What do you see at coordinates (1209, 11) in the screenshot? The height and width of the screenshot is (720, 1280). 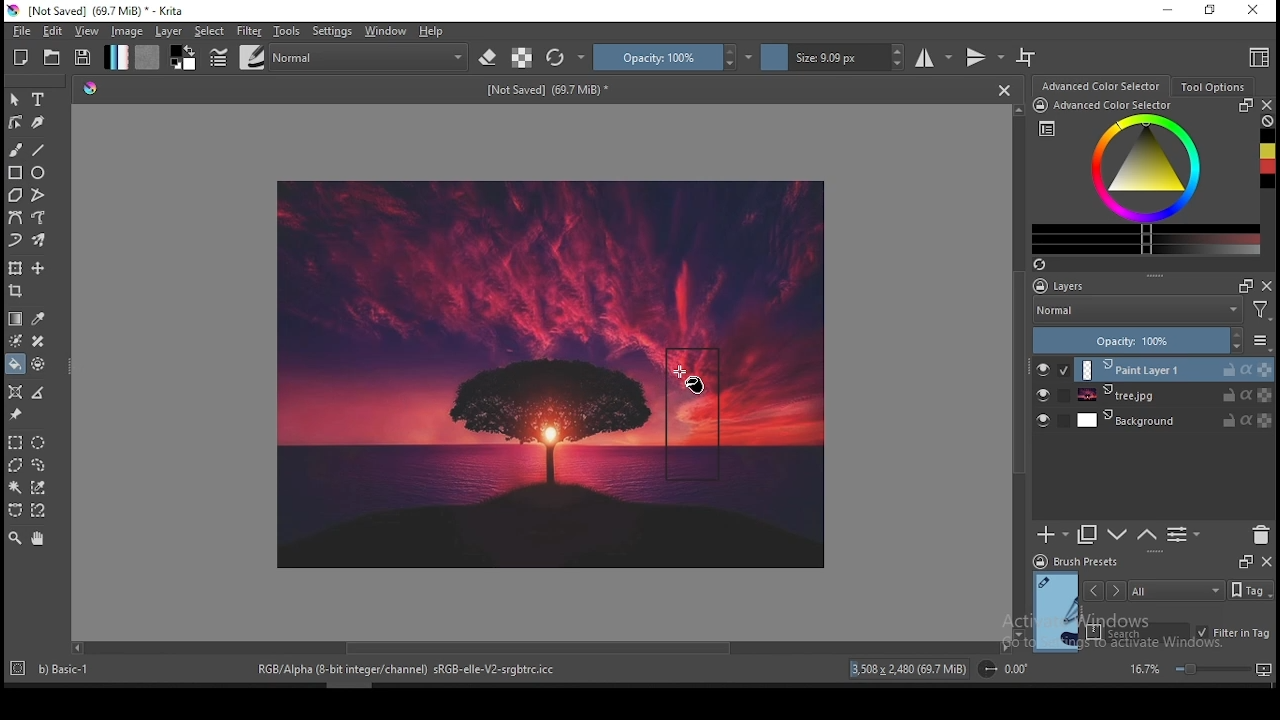 I see `restore` at bounding box center [1209, 11].